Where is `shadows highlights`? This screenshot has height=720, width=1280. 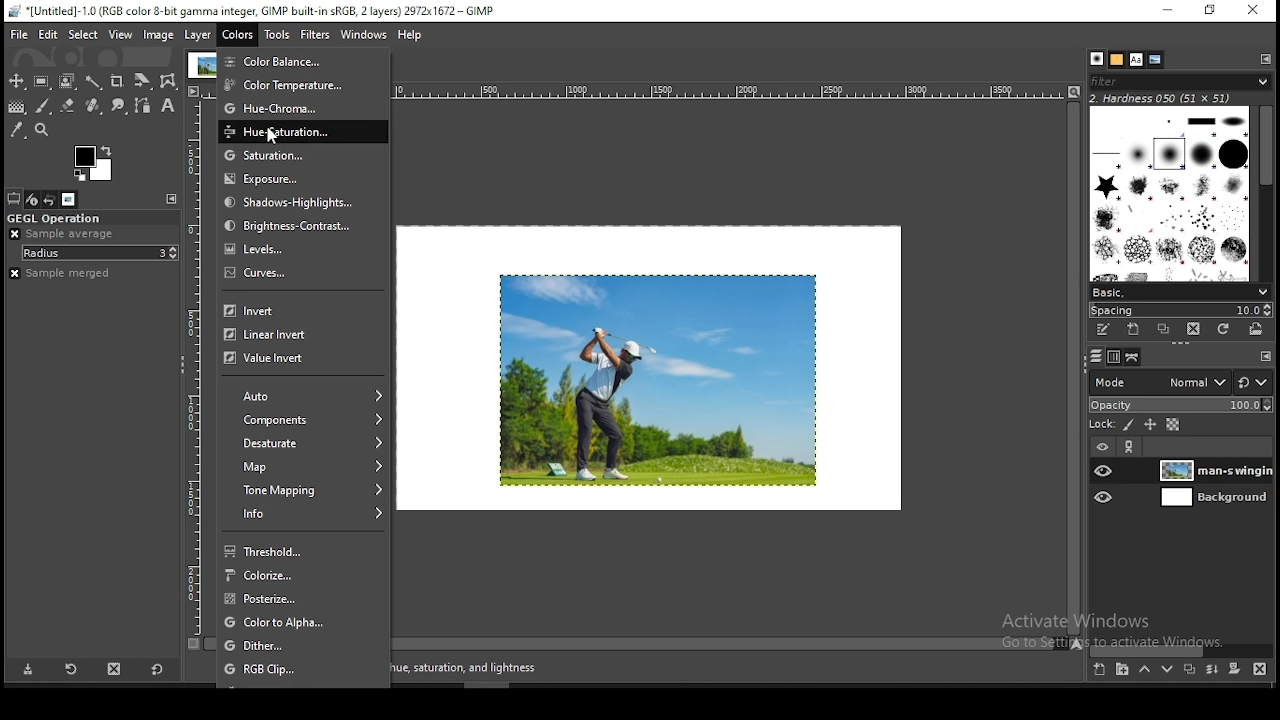 shadows highlights is located at coordinates (304, 203).